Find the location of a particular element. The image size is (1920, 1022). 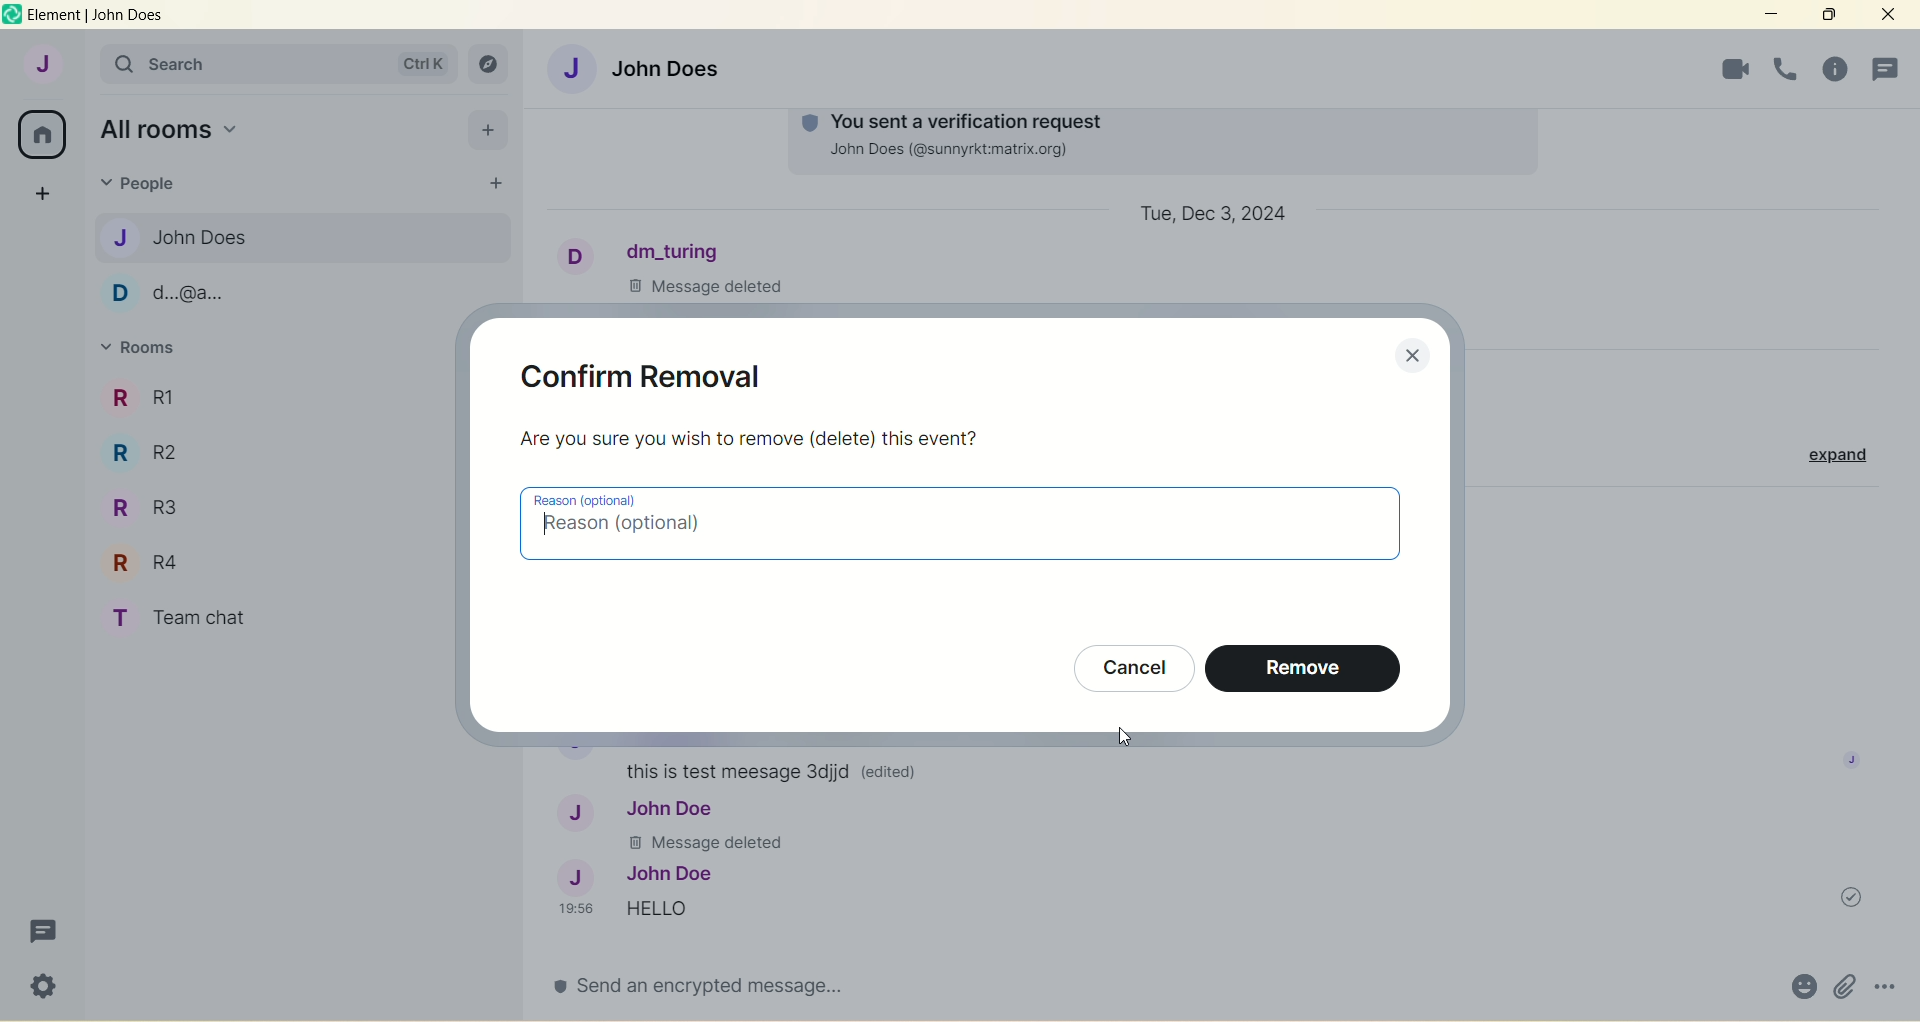

all rooms is located at coordinates (172, 129).